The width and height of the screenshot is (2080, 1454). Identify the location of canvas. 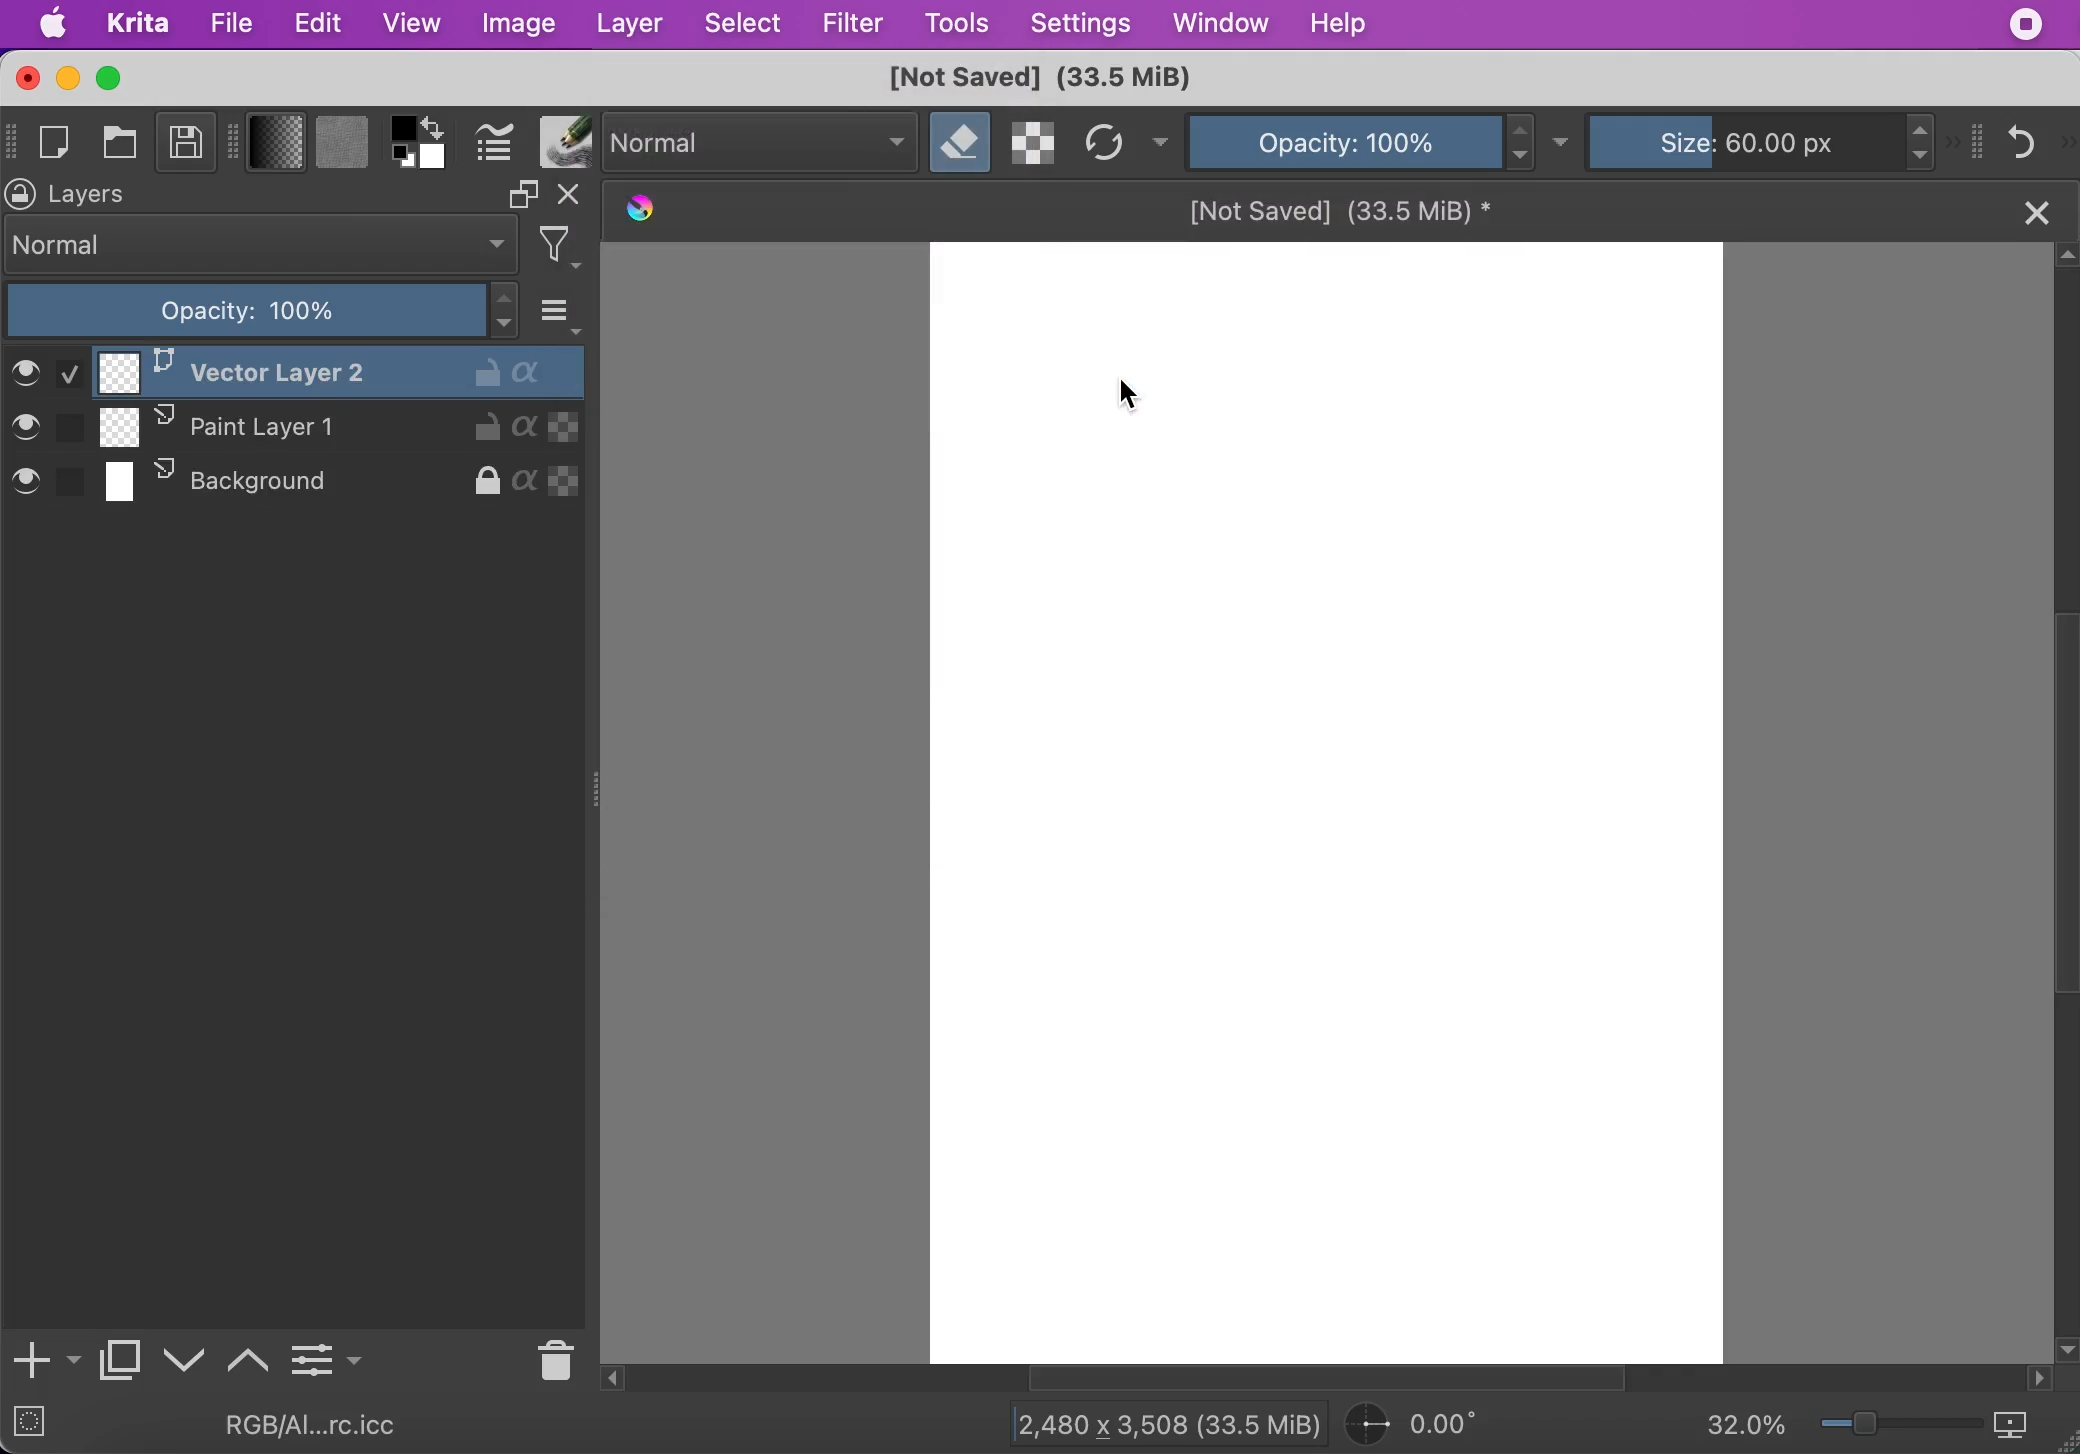
(1320, 803).